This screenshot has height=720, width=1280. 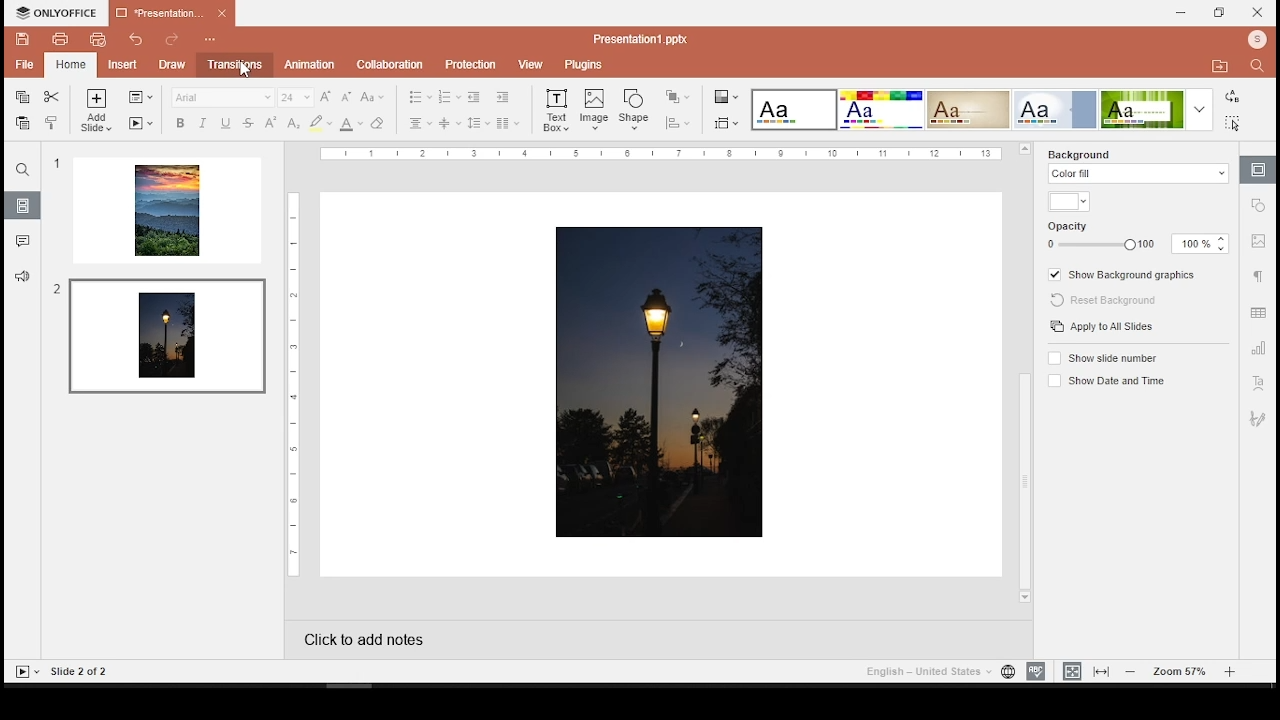 I want to click on font, so click(x=222, y=98).